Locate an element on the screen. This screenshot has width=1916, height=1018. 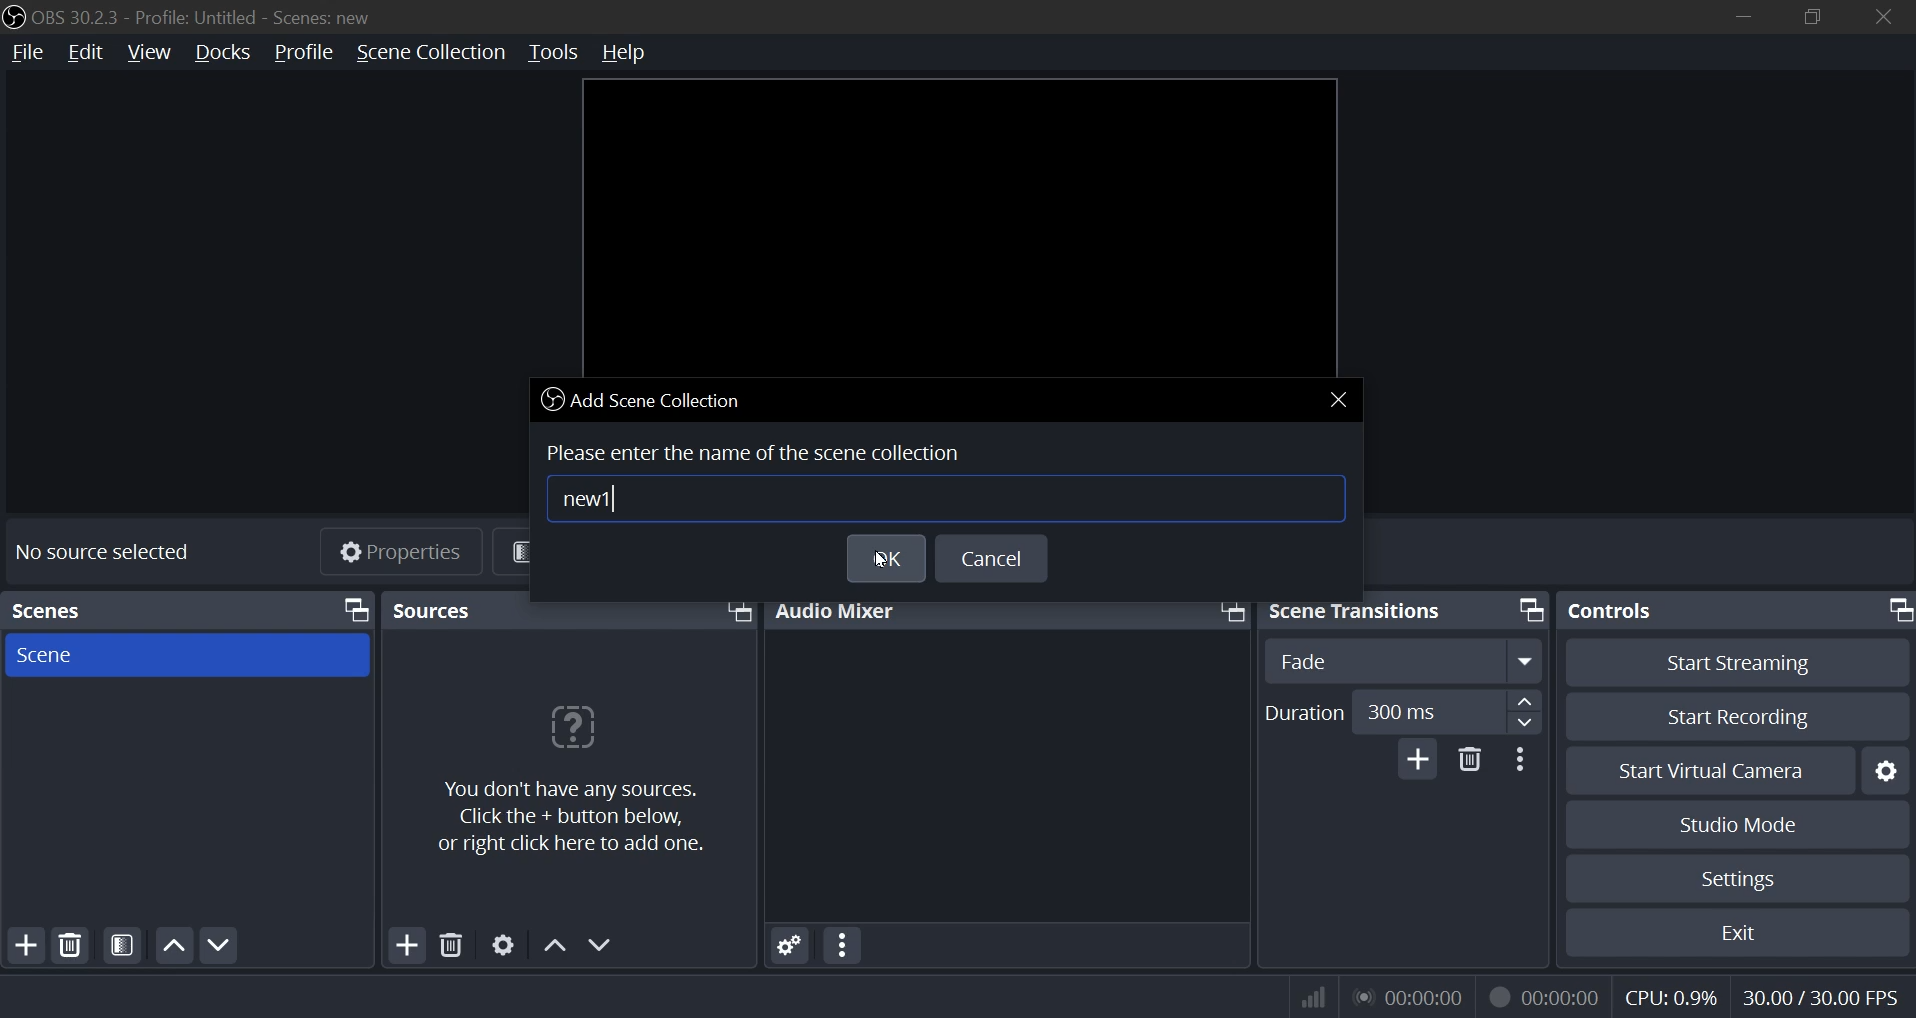
start streaming is located at coordinates (1737, 663).